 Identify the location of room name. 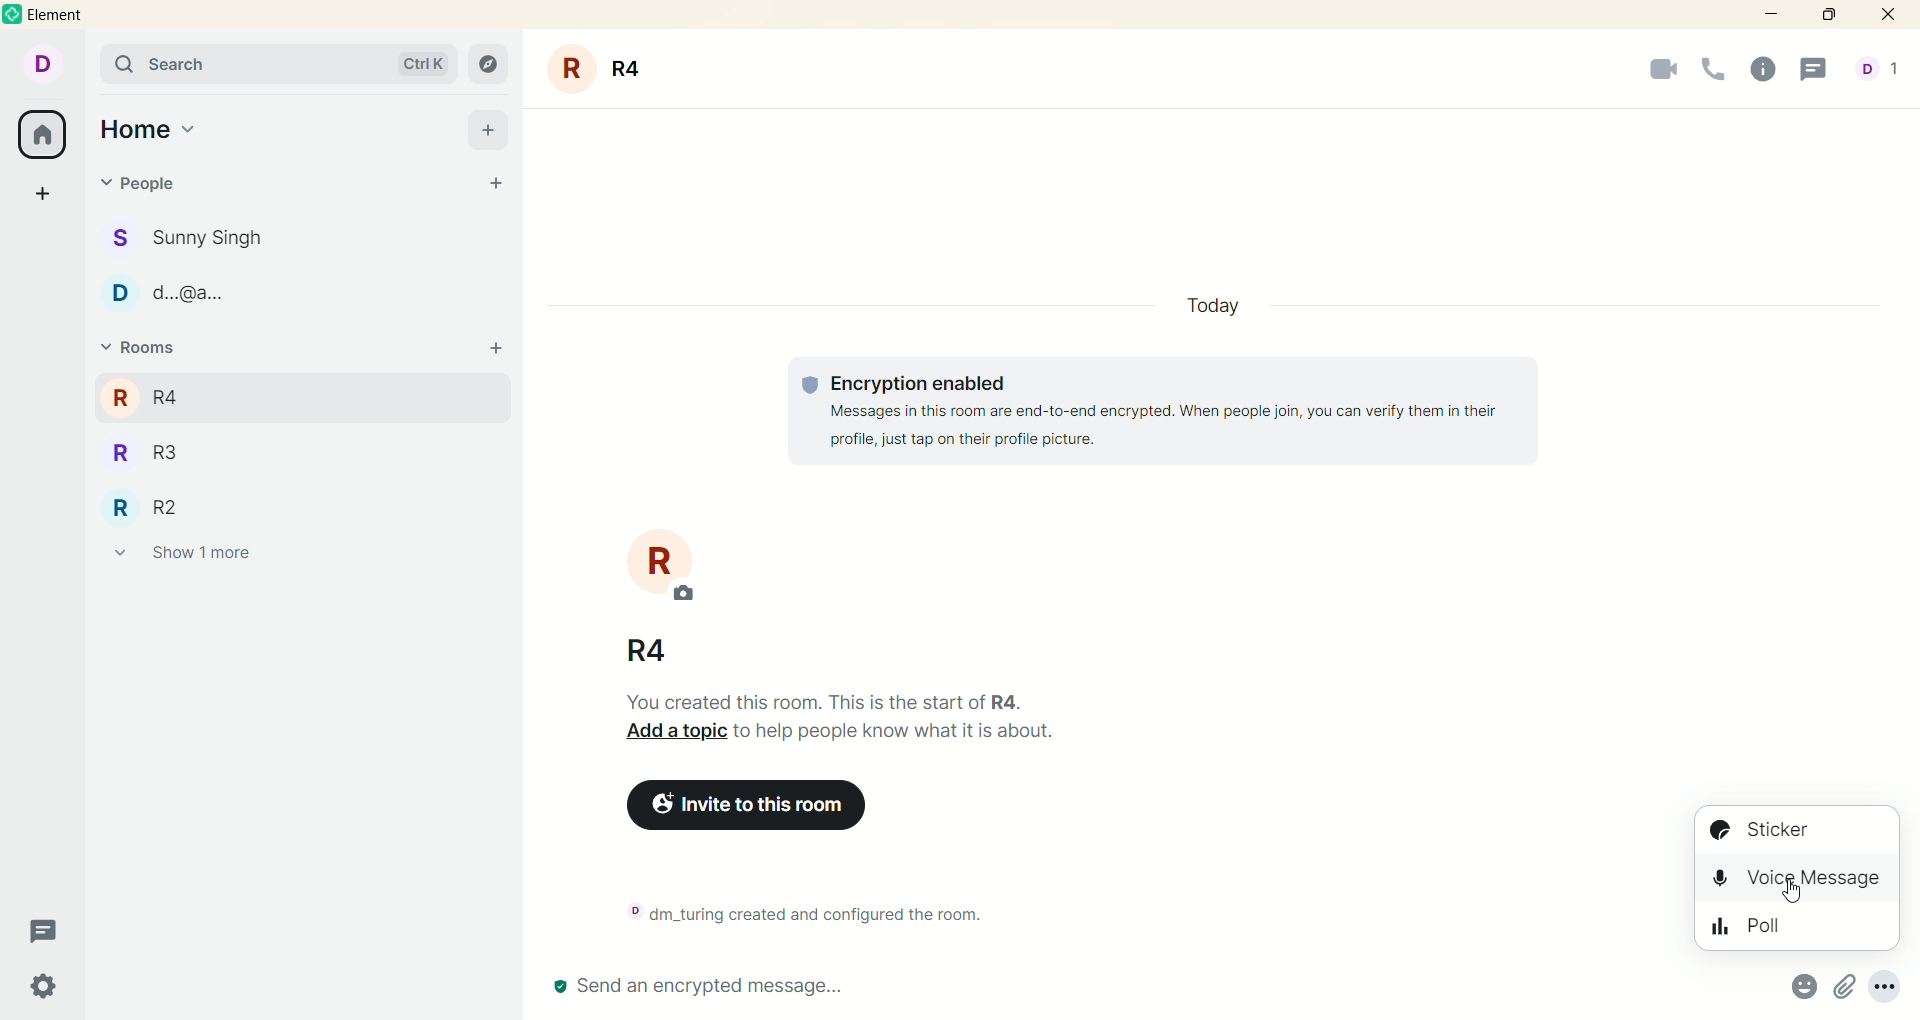
(605, 69).